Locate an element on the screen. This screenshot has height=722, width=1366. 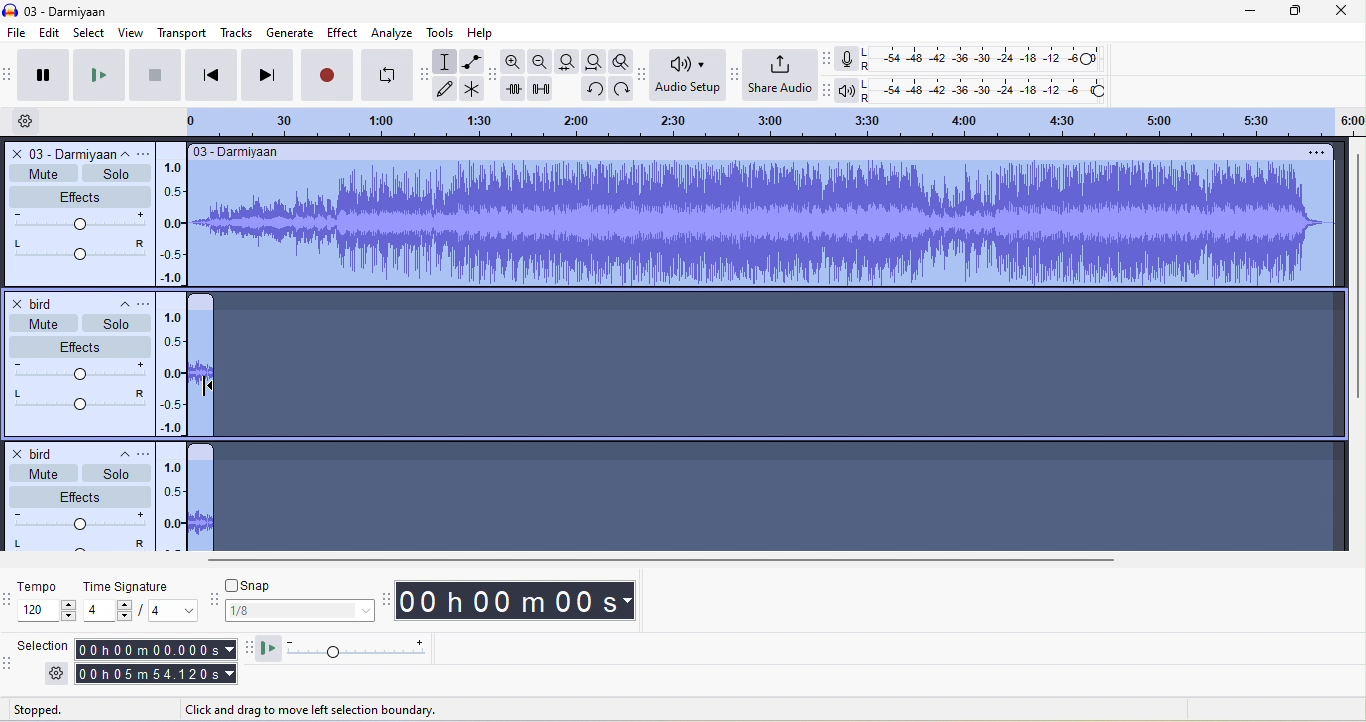
effect is located at coordinates (342, 34).